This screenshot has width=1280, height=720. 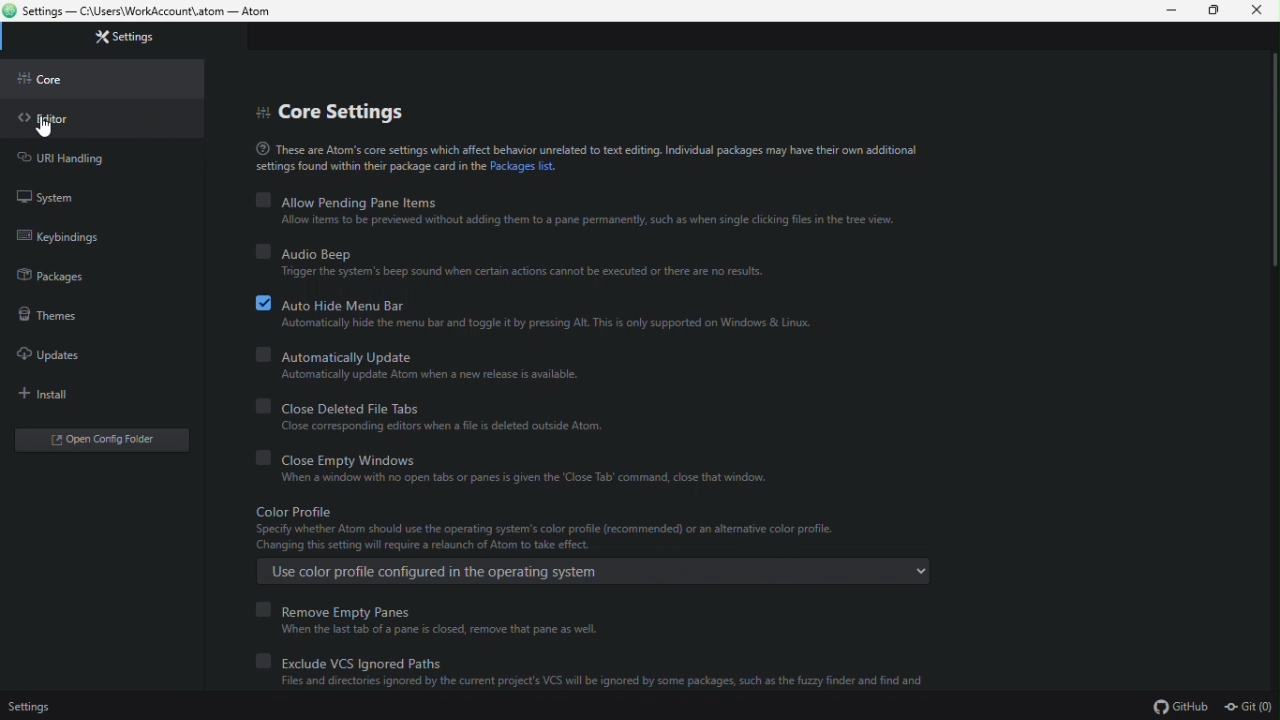 I want to click on package, so click(x=95, y=276).